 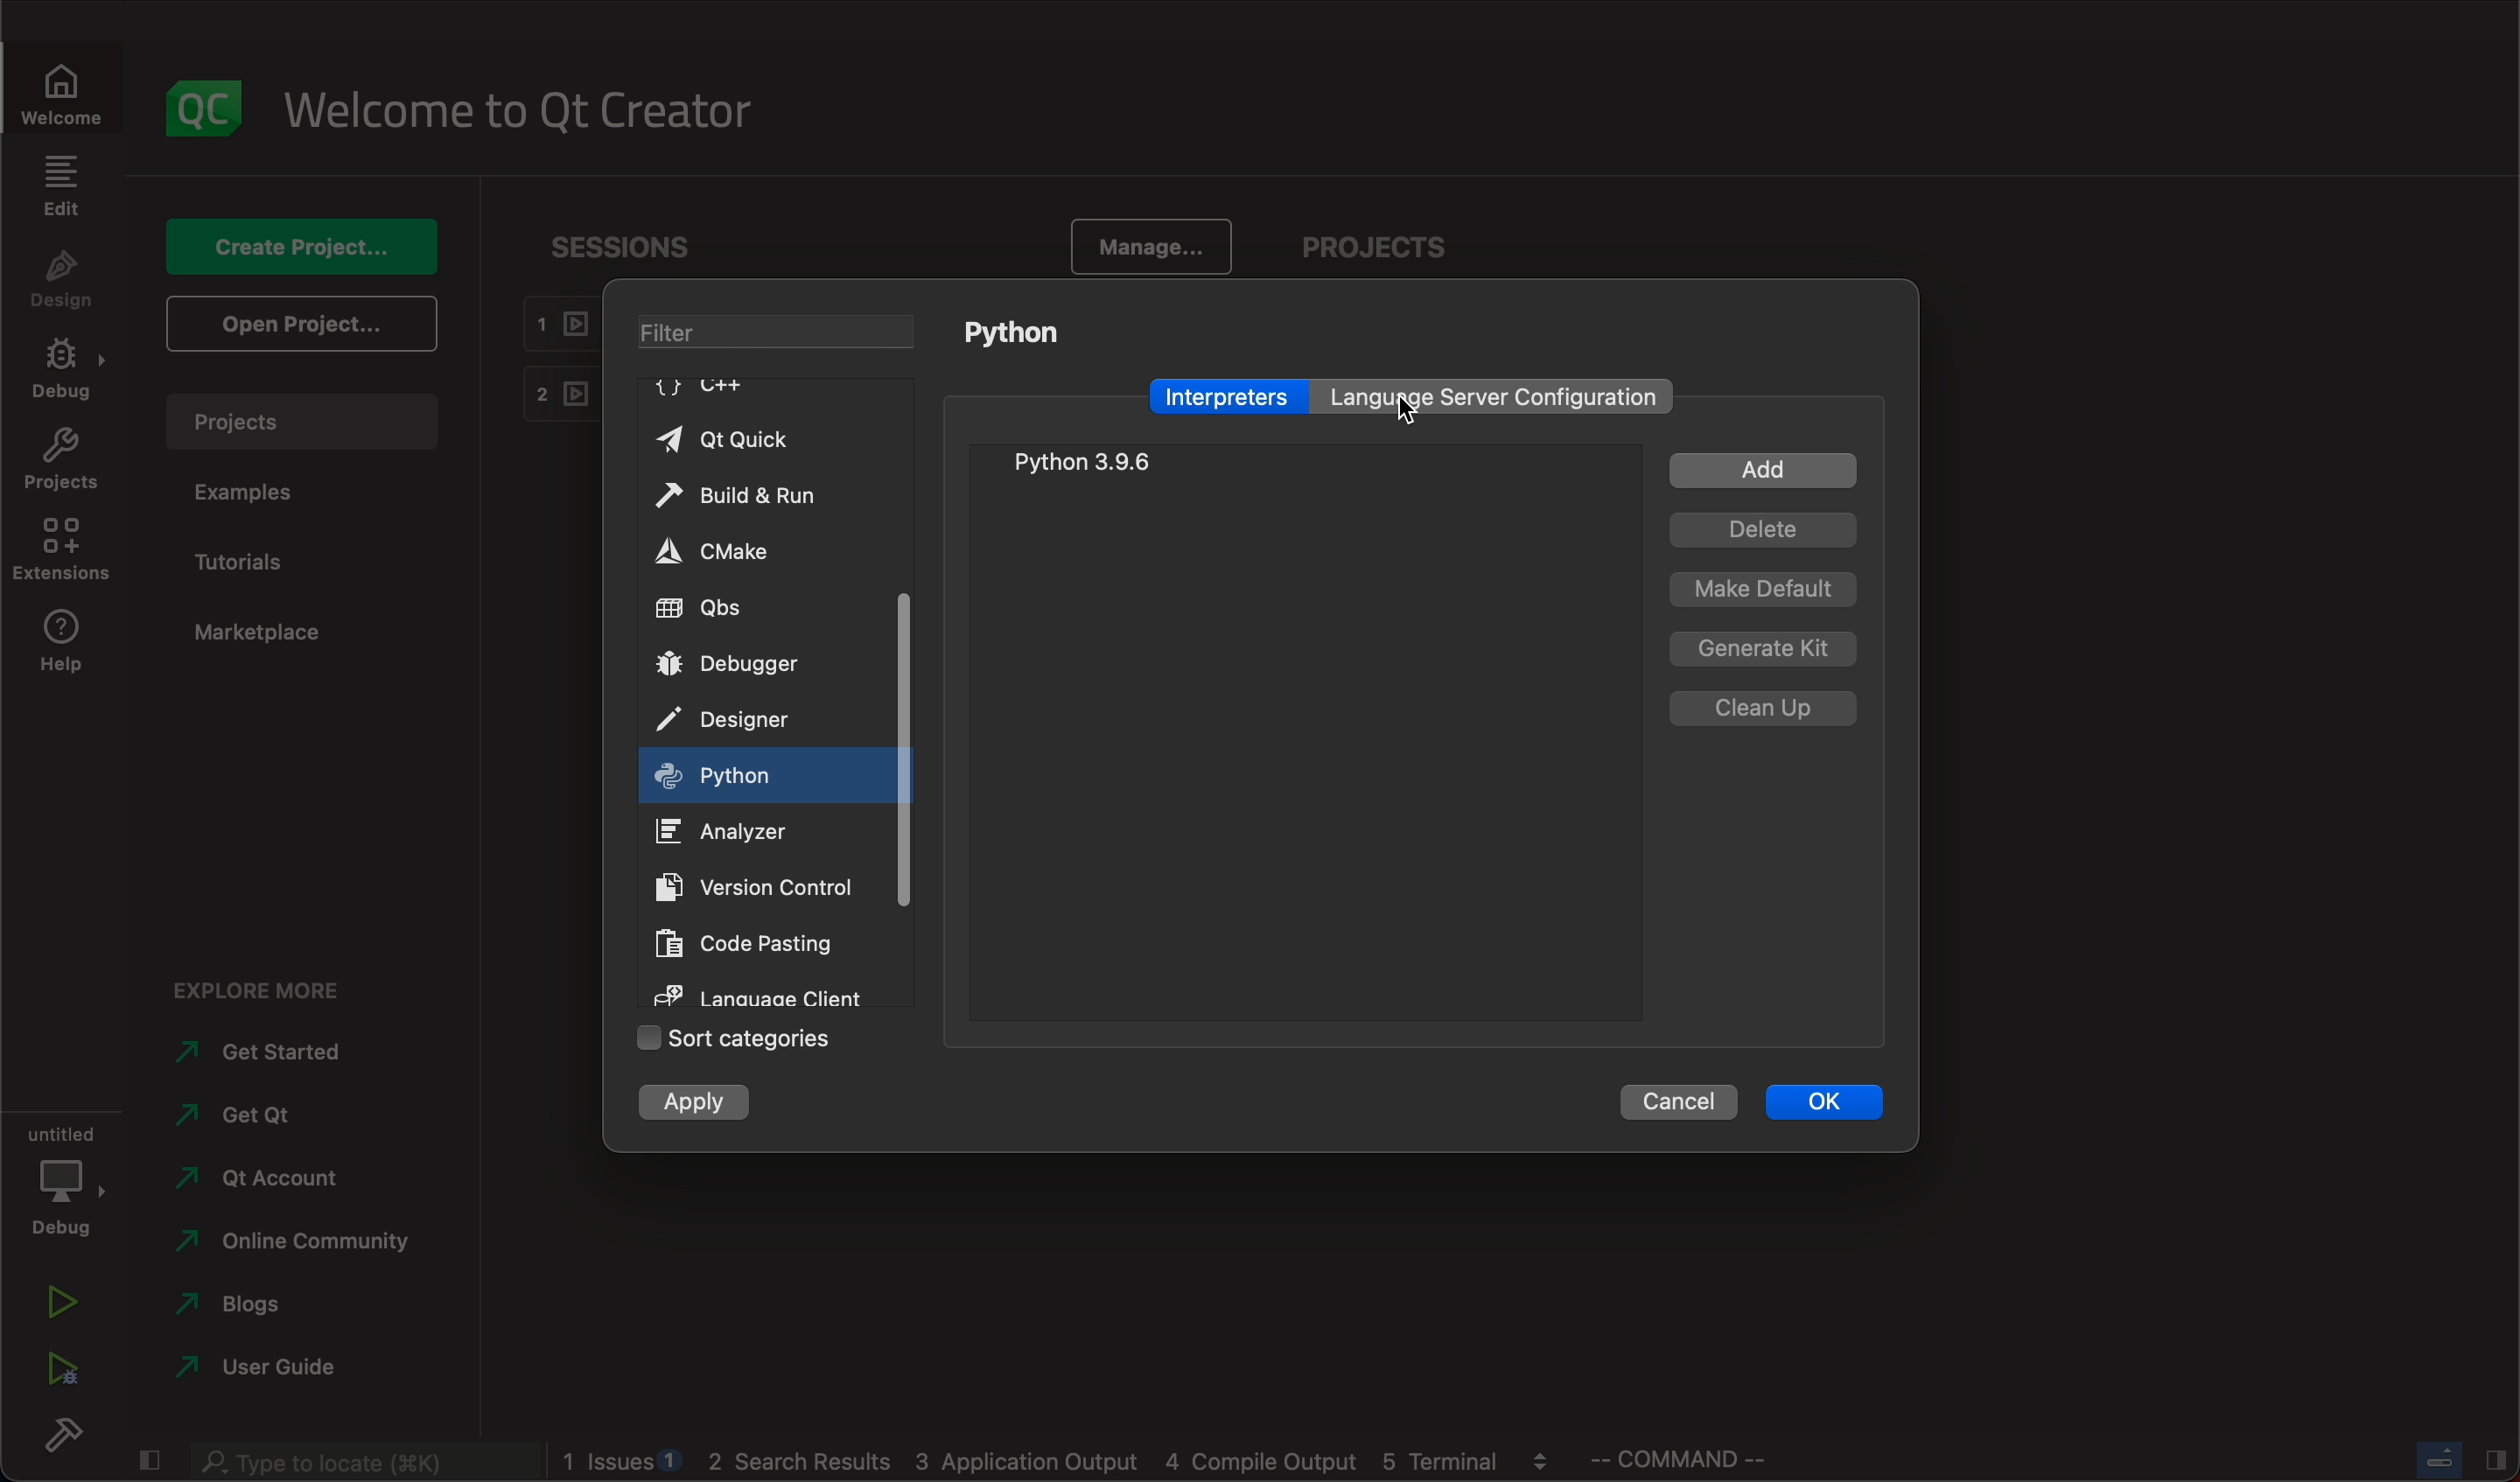 I want to click on examples, so click(x=250, y=497).